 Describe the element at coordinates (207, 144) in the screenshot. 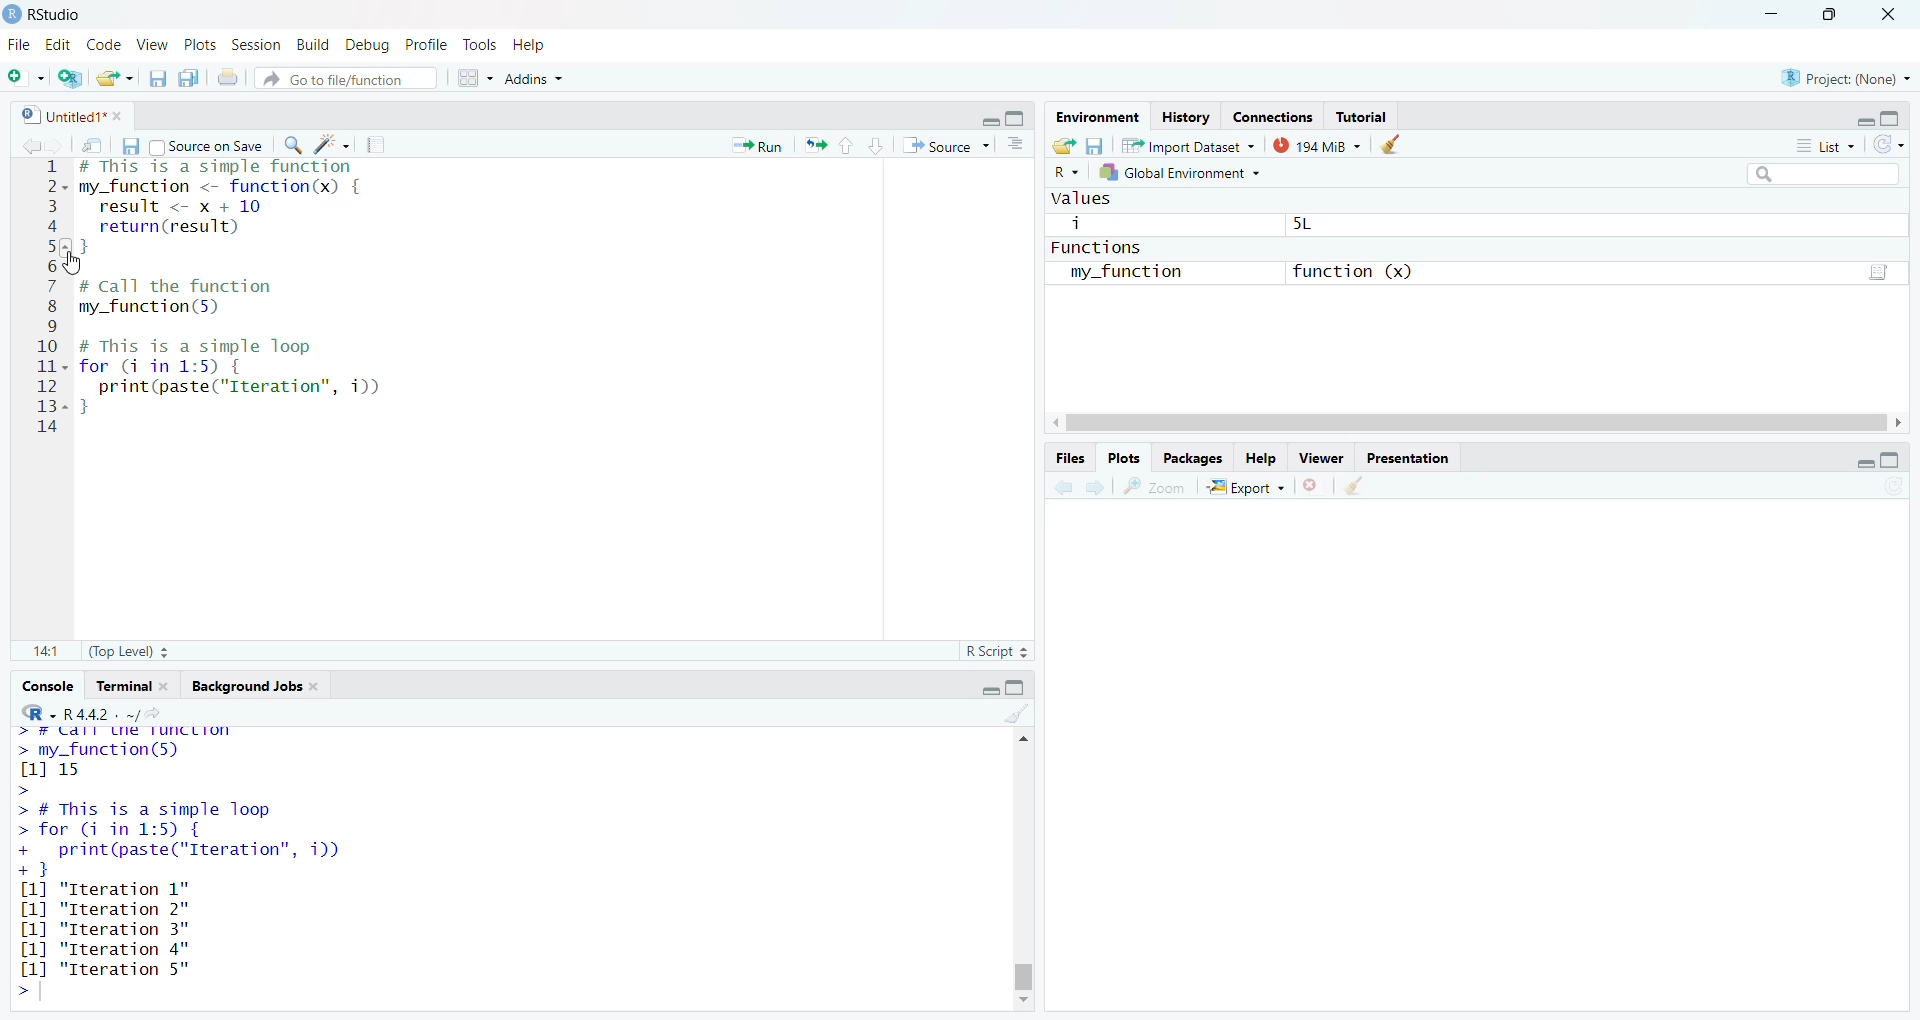

I see `source on save` at that location.